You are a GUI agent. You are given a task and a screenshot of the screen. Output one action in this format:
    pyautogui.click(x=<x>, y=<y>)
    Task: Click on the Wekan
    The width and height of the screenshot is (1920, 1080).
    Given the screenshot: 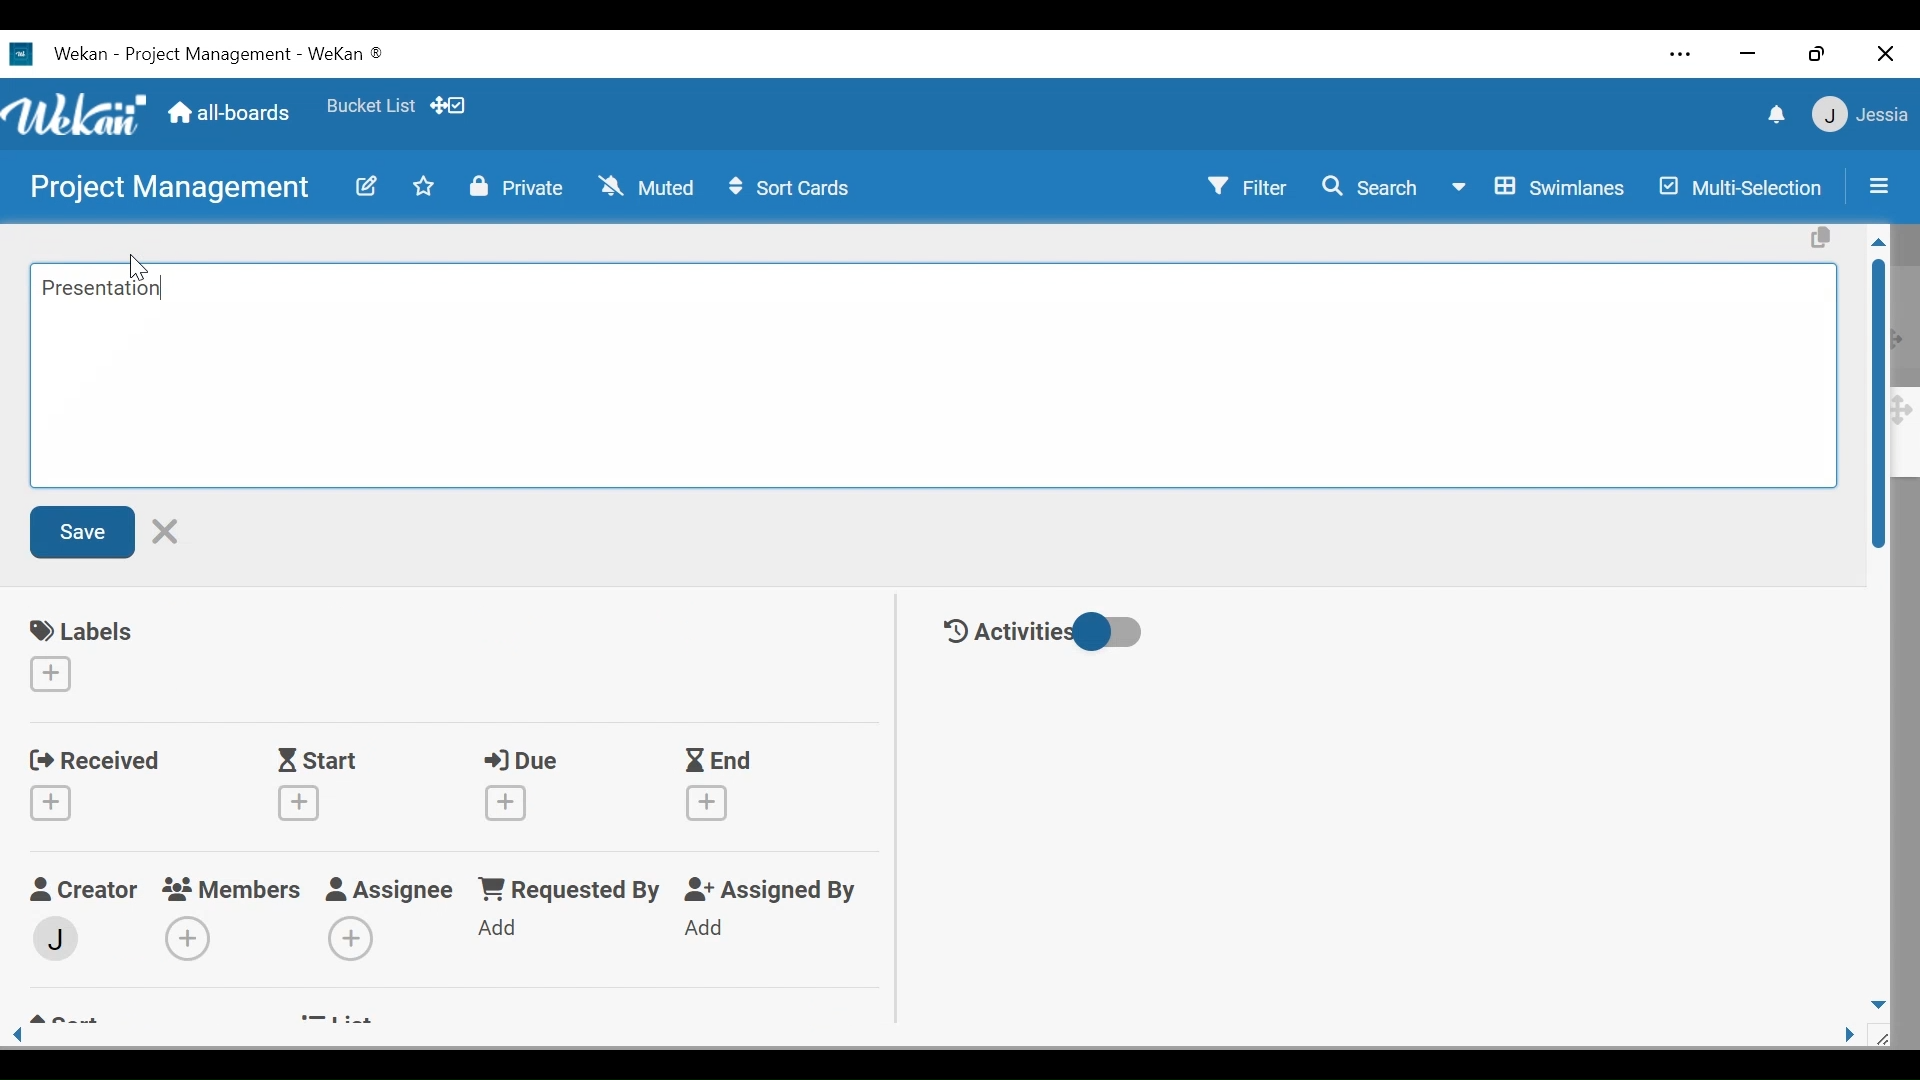 What is the action you would take?
    pyautogui.click(x=346, y=56)
    